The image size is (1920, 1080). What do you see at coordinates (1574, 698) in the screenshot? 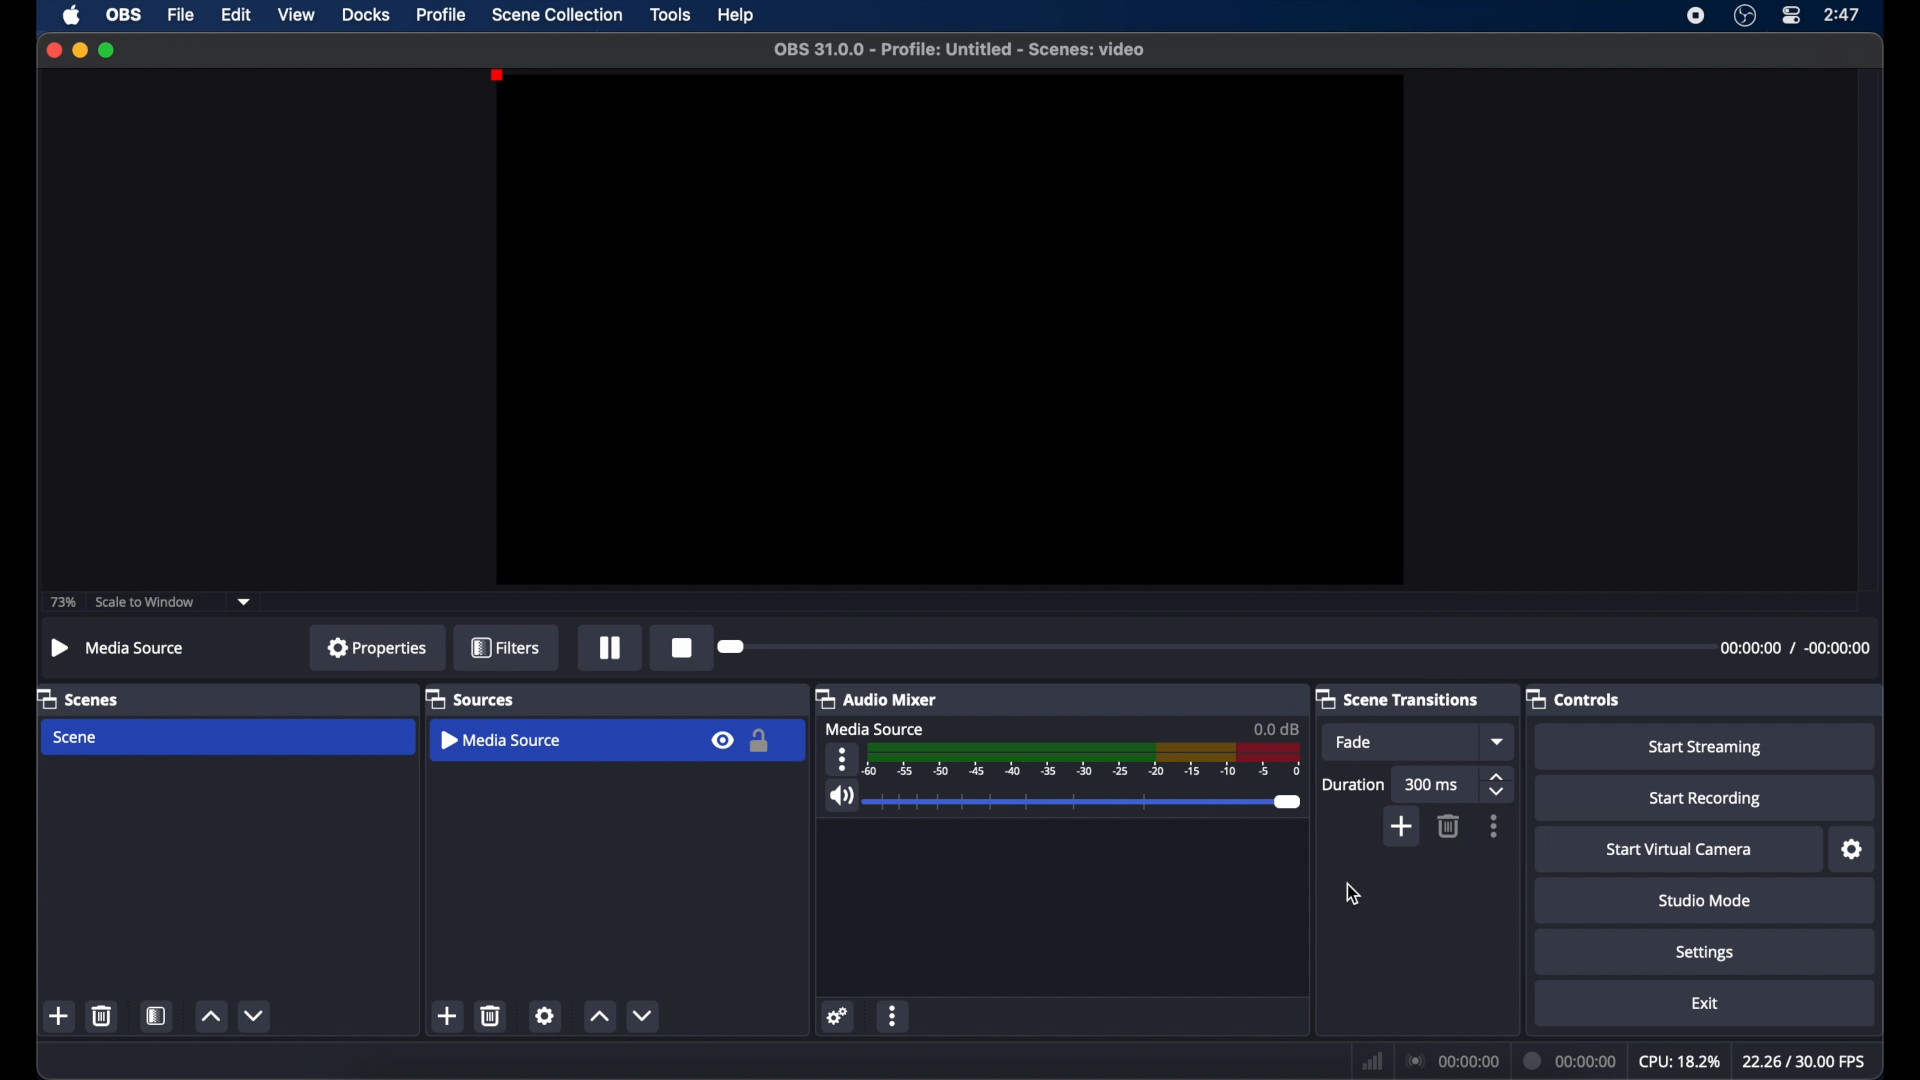
I see `controls` at bounding box center [1574, 698].